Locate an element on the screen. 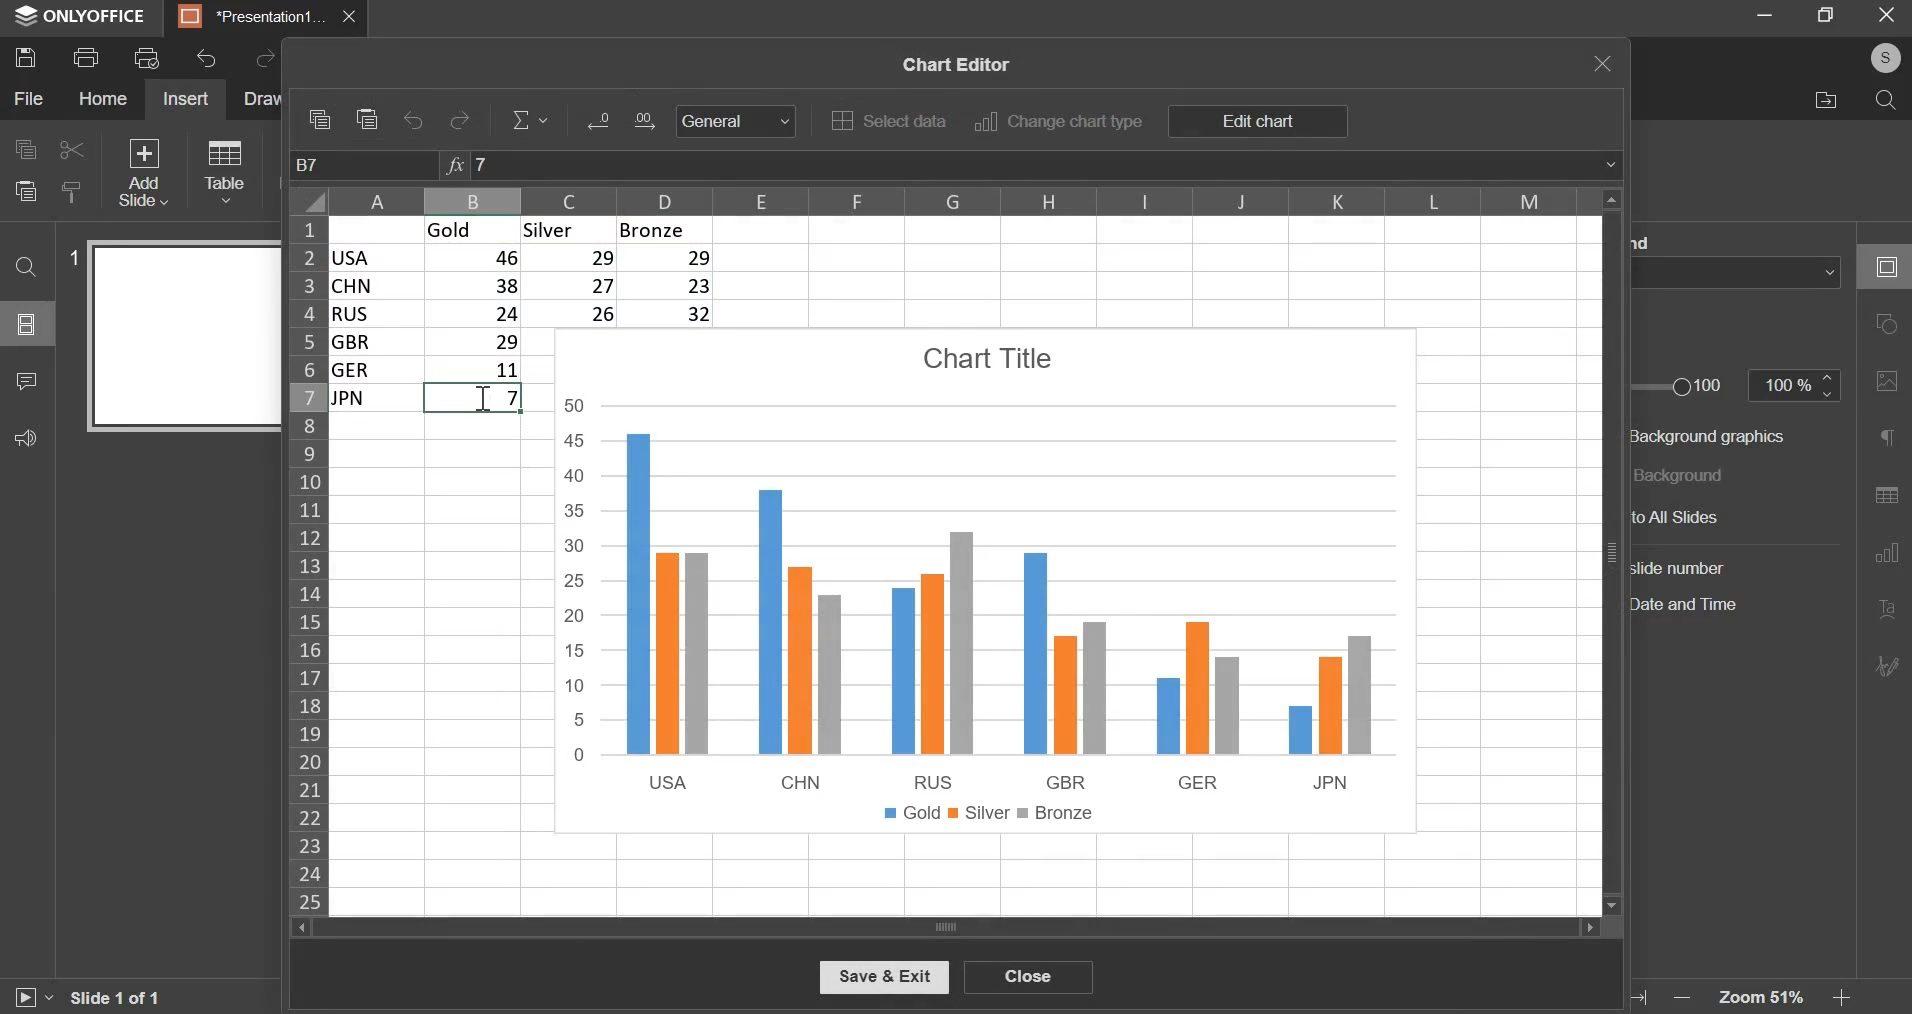  ger is located at coordinates (373, 372).